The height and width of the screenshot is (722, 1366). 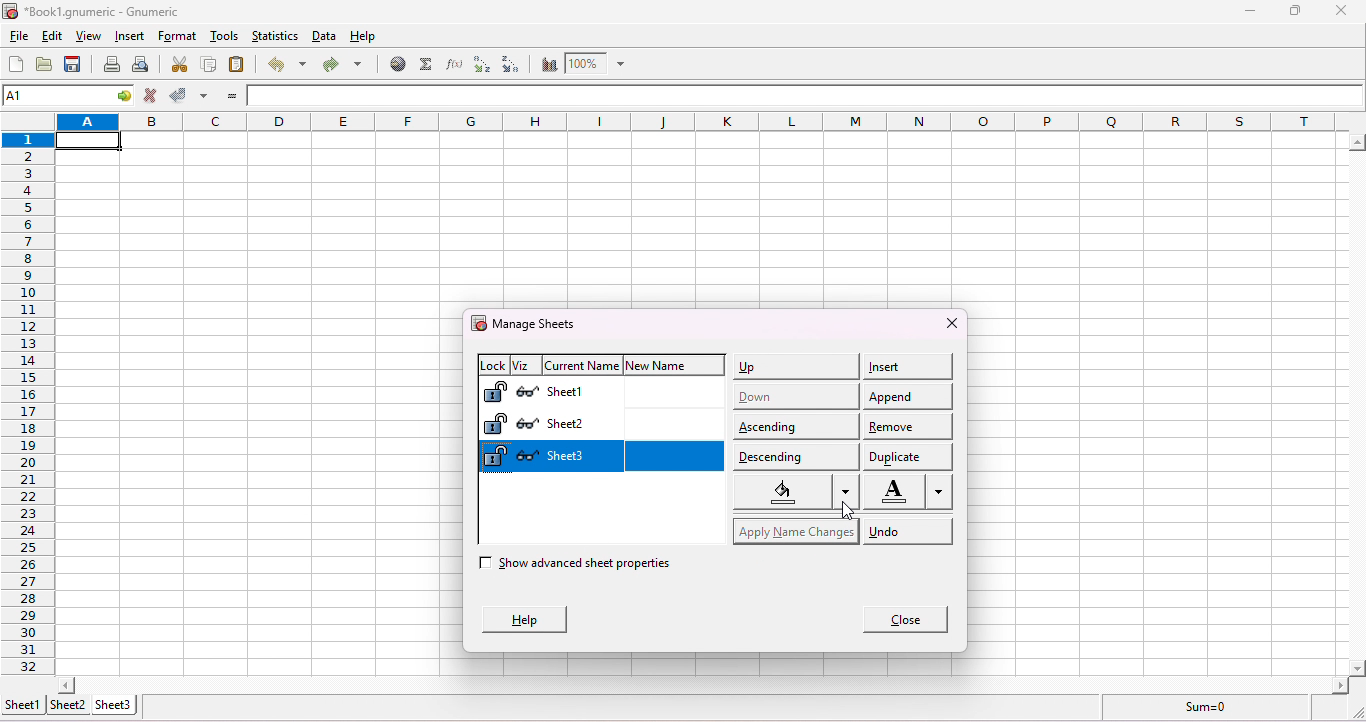 I want to click on descending, so click(x=794, y=454).